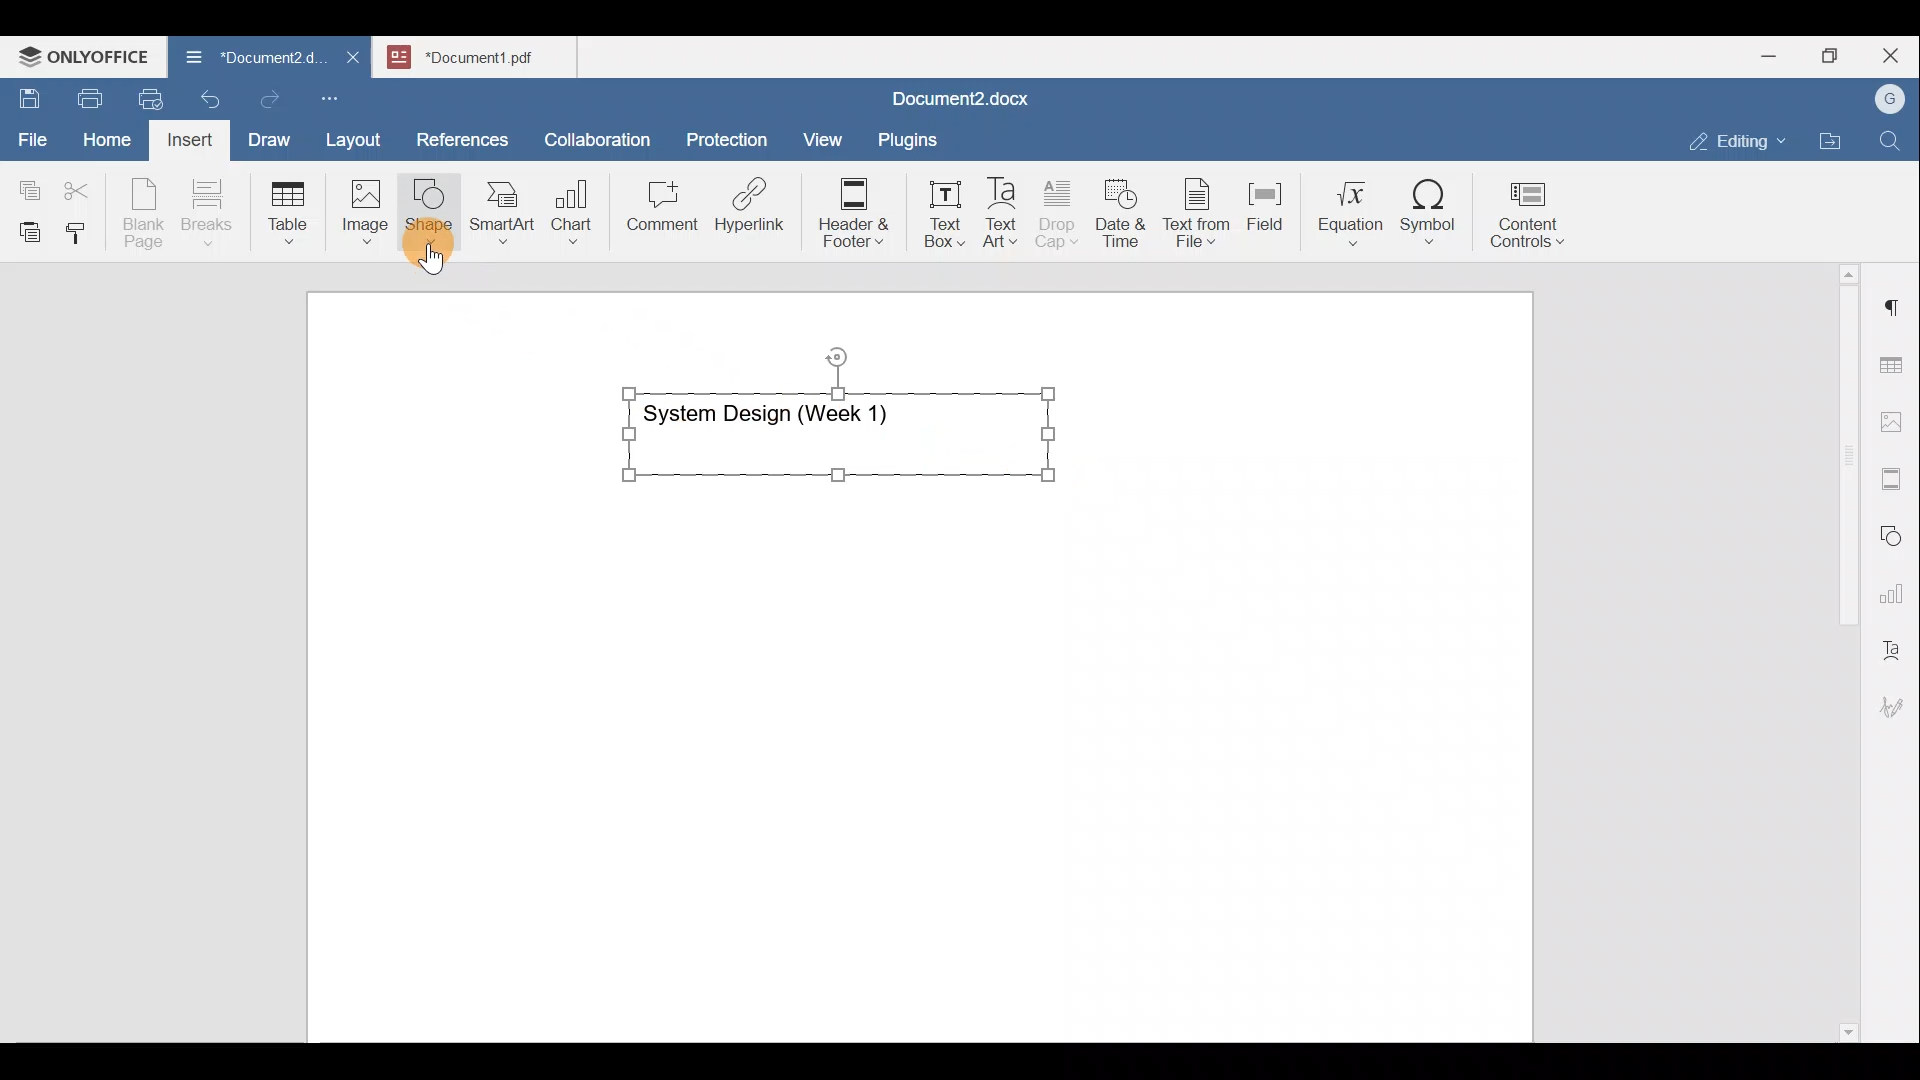 The height and width of the screenshot is (1080, 1920). I want to click on Document name, so click(486, 54).